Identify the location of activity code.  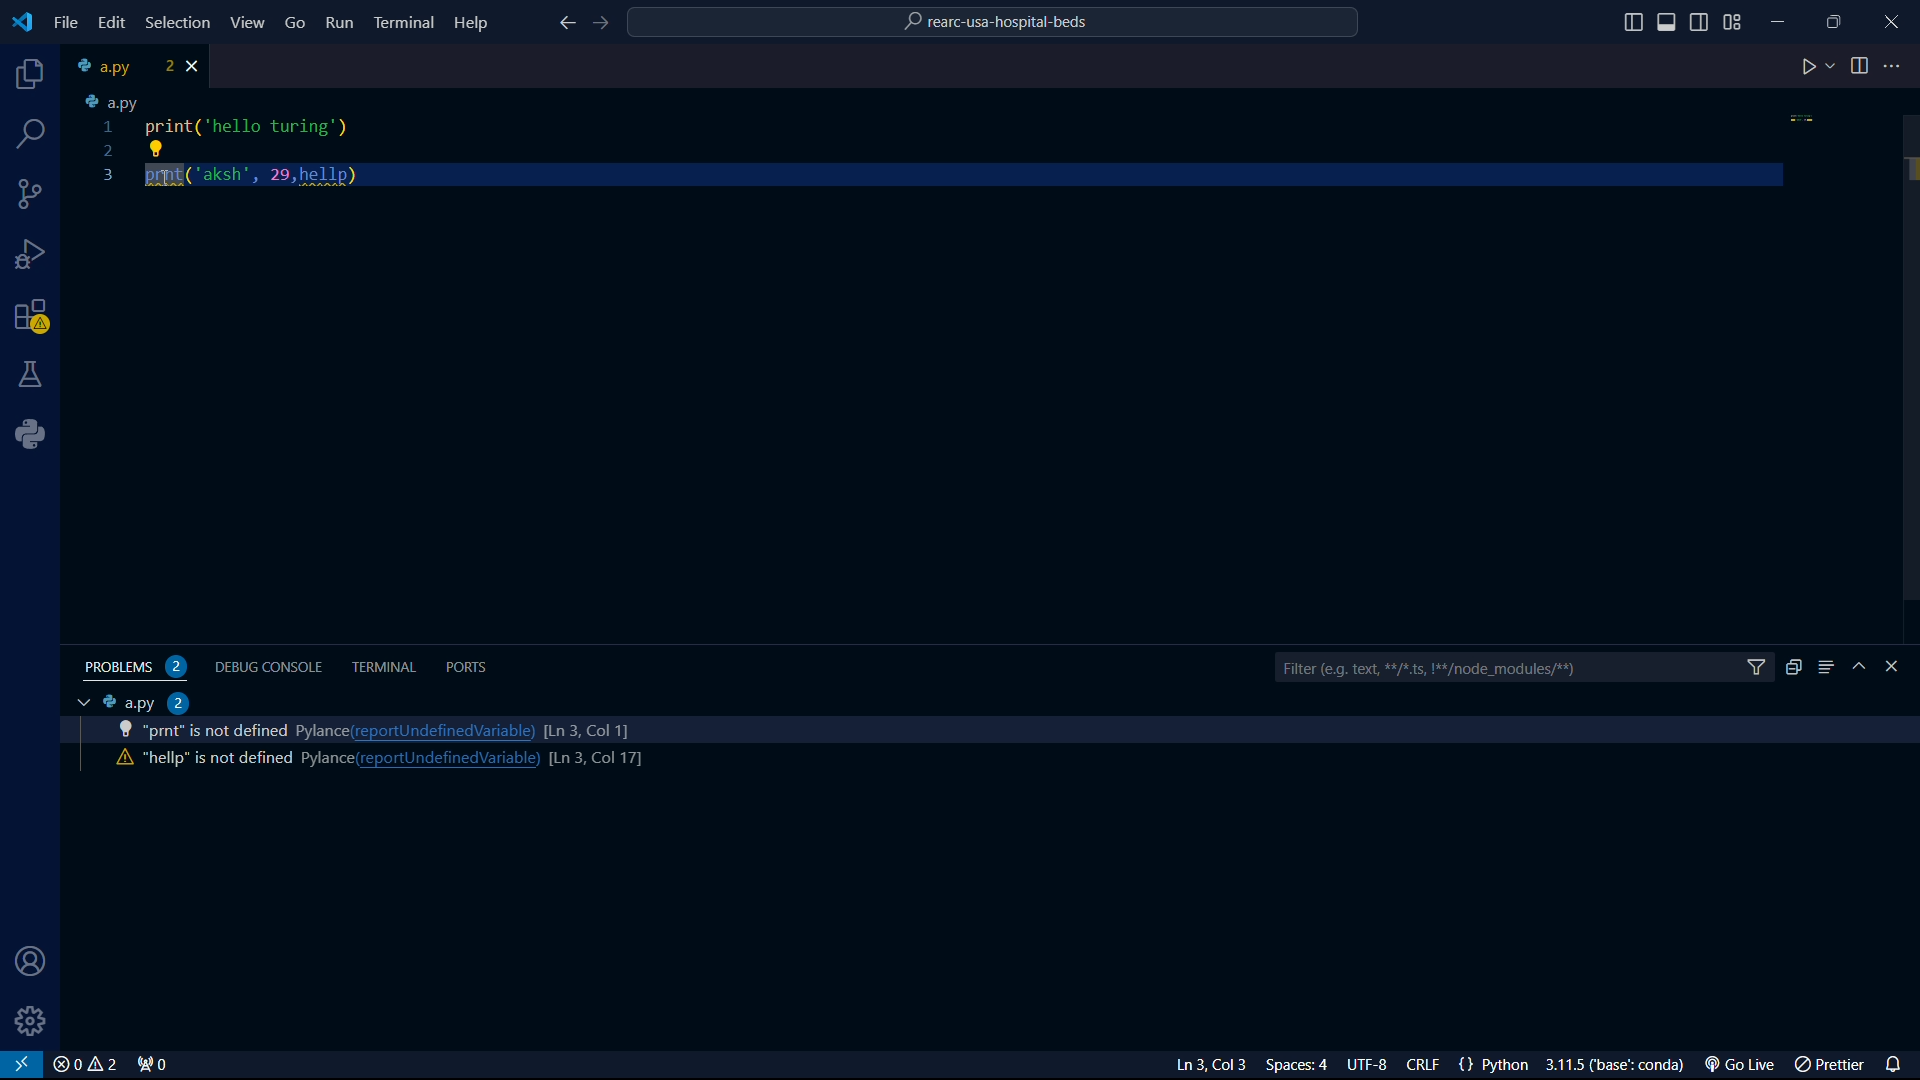
(215, 760).